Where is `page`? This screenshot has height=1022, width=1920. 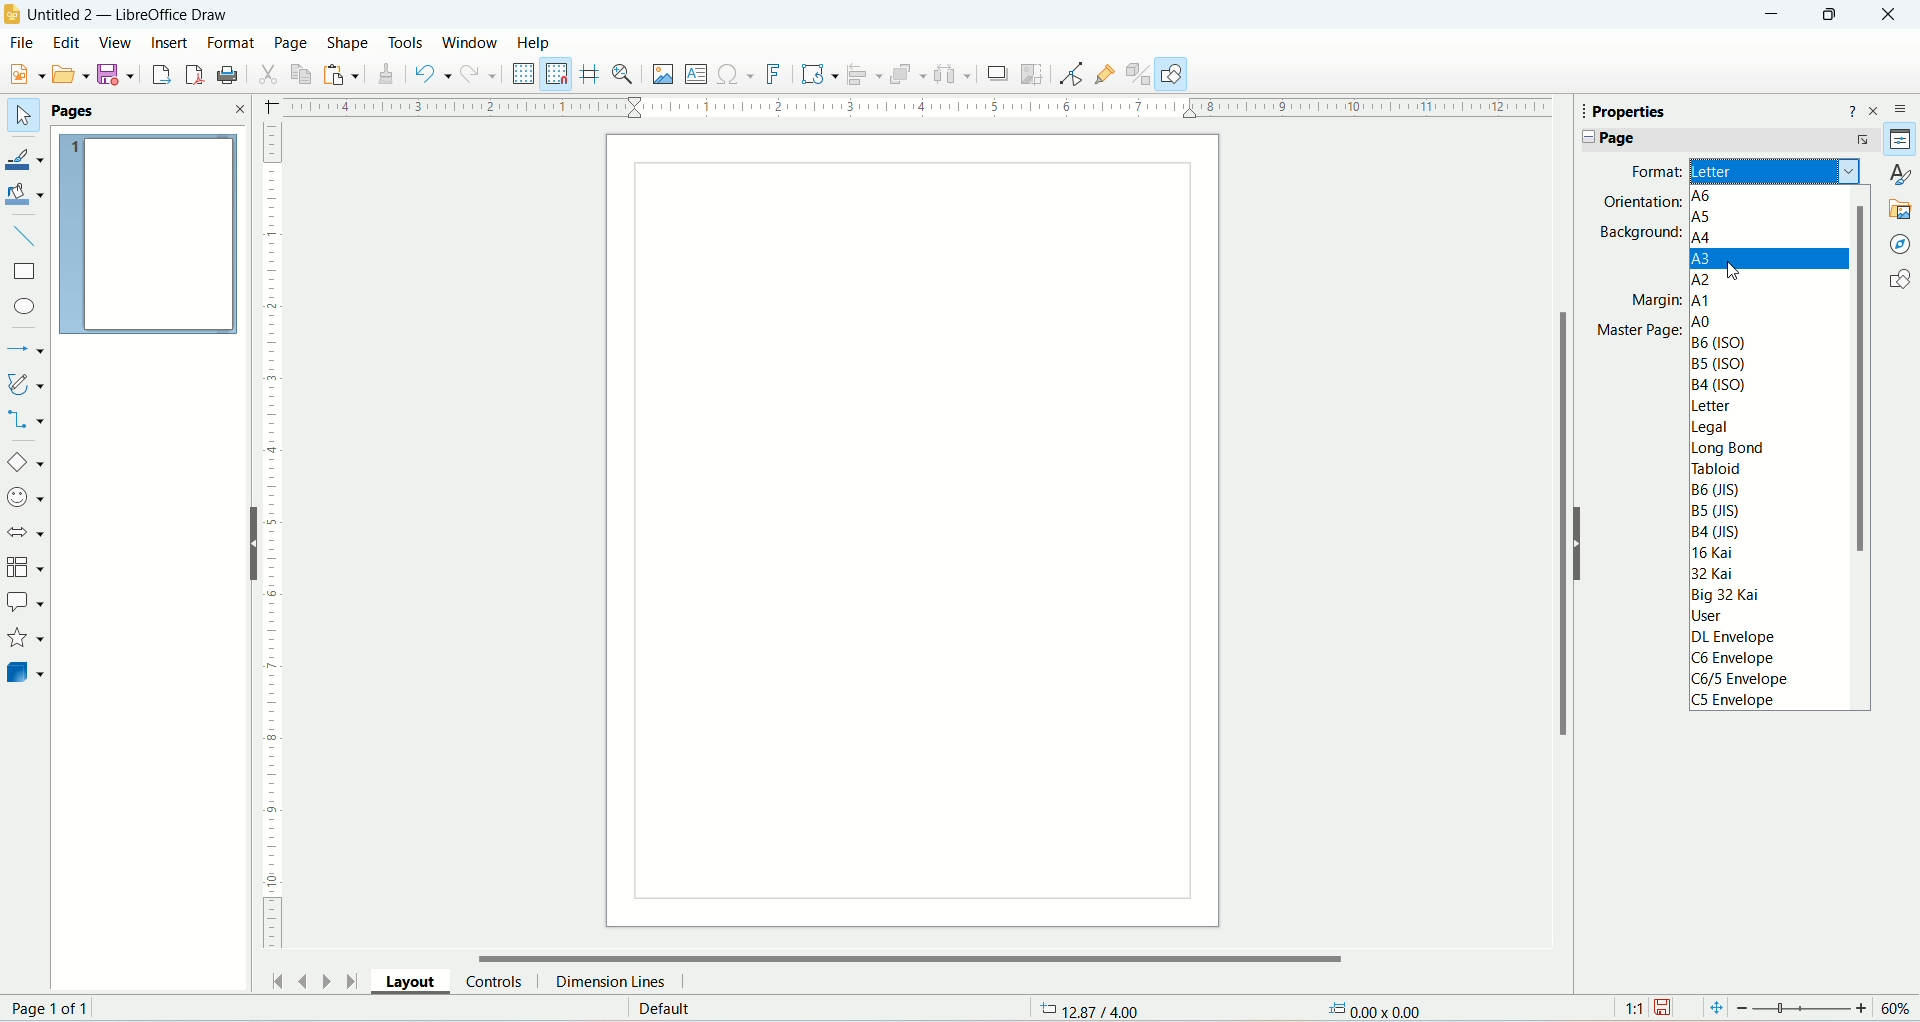
page is located at coordinates (914, 535).